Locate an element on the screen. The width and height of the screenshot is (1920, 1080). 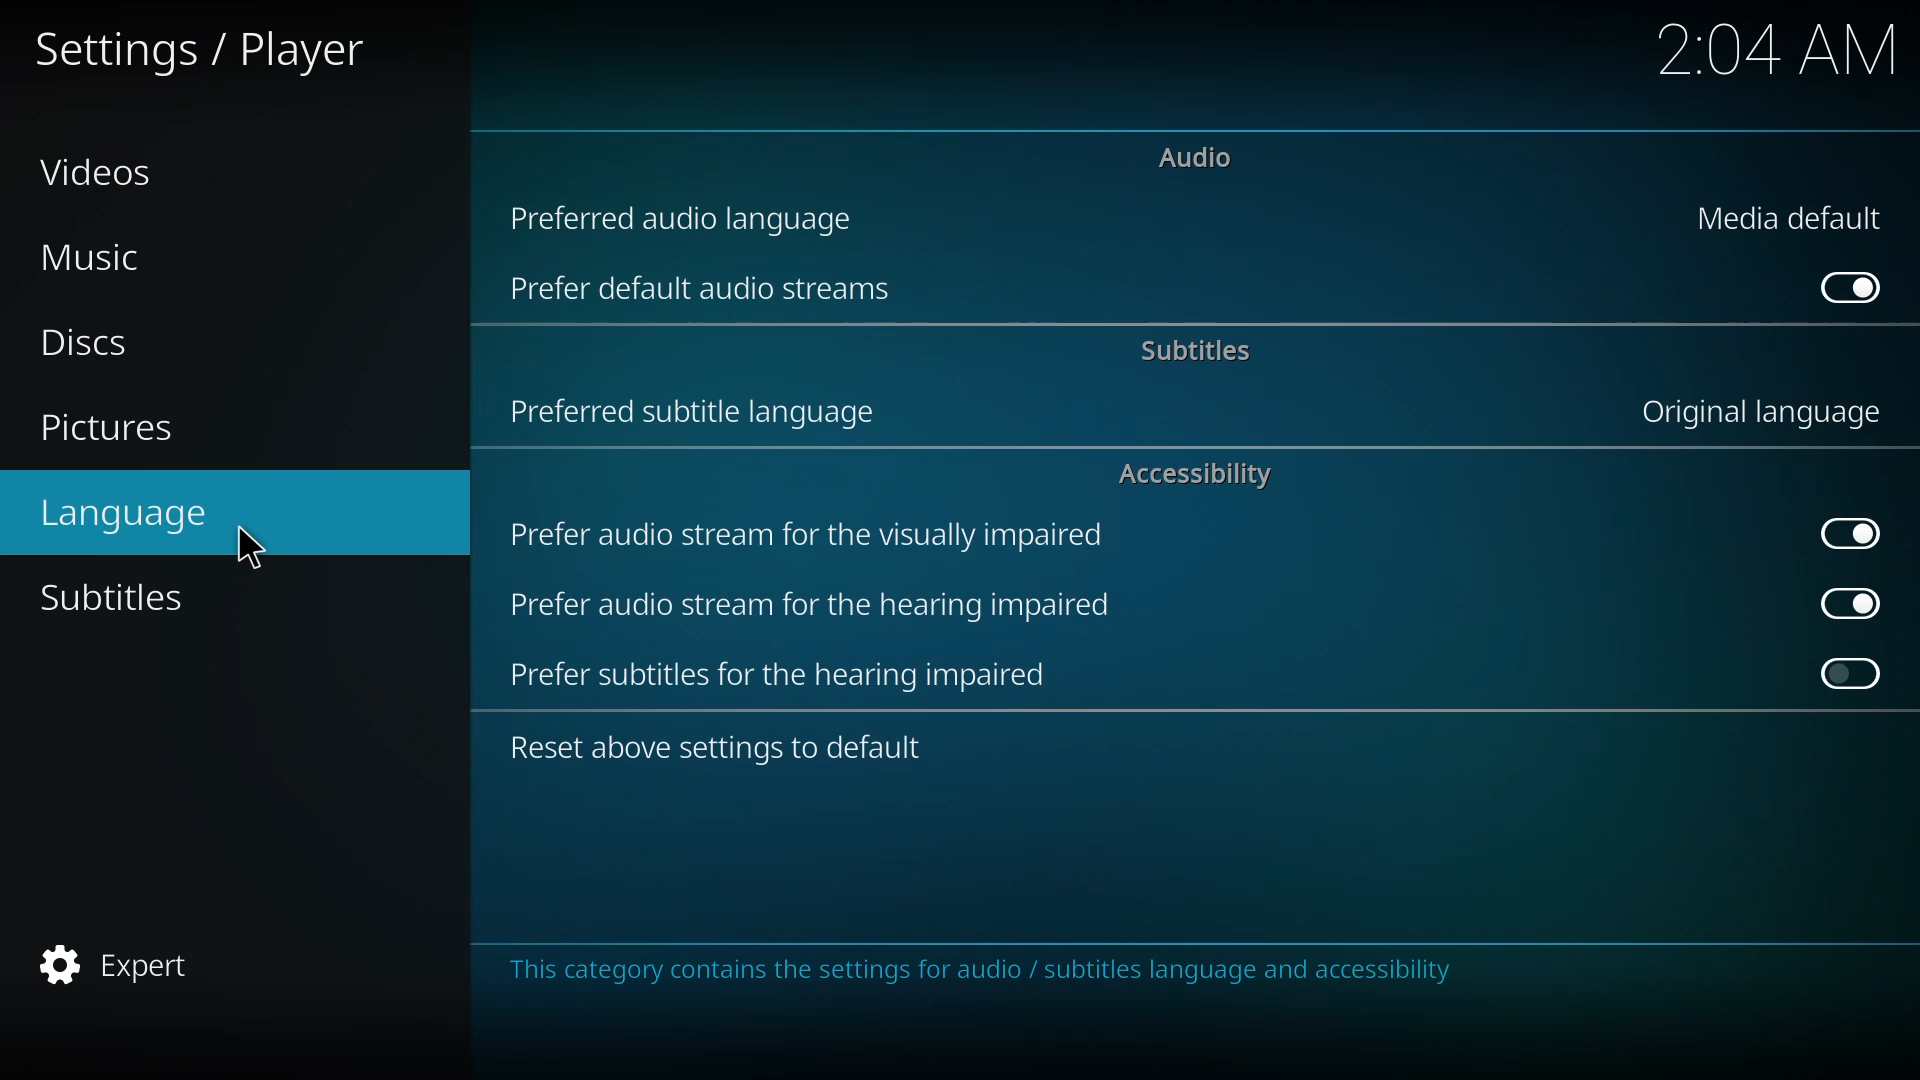
expert is located at coordinates (130, 963).